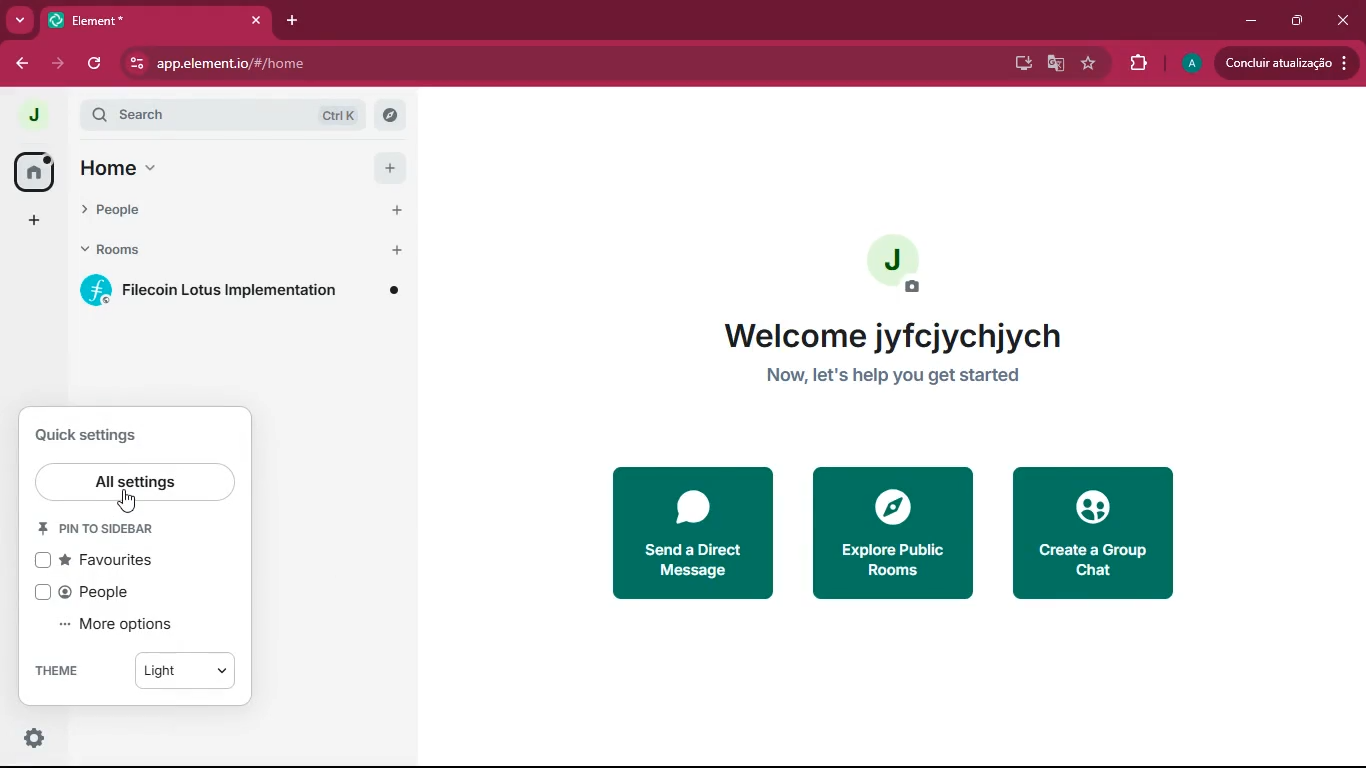 The width and height of the screenshot is (1366, 768). What do you see at coordinates (15, 64) in the screenshot?
I see `back` at bounding box center [15, 64].